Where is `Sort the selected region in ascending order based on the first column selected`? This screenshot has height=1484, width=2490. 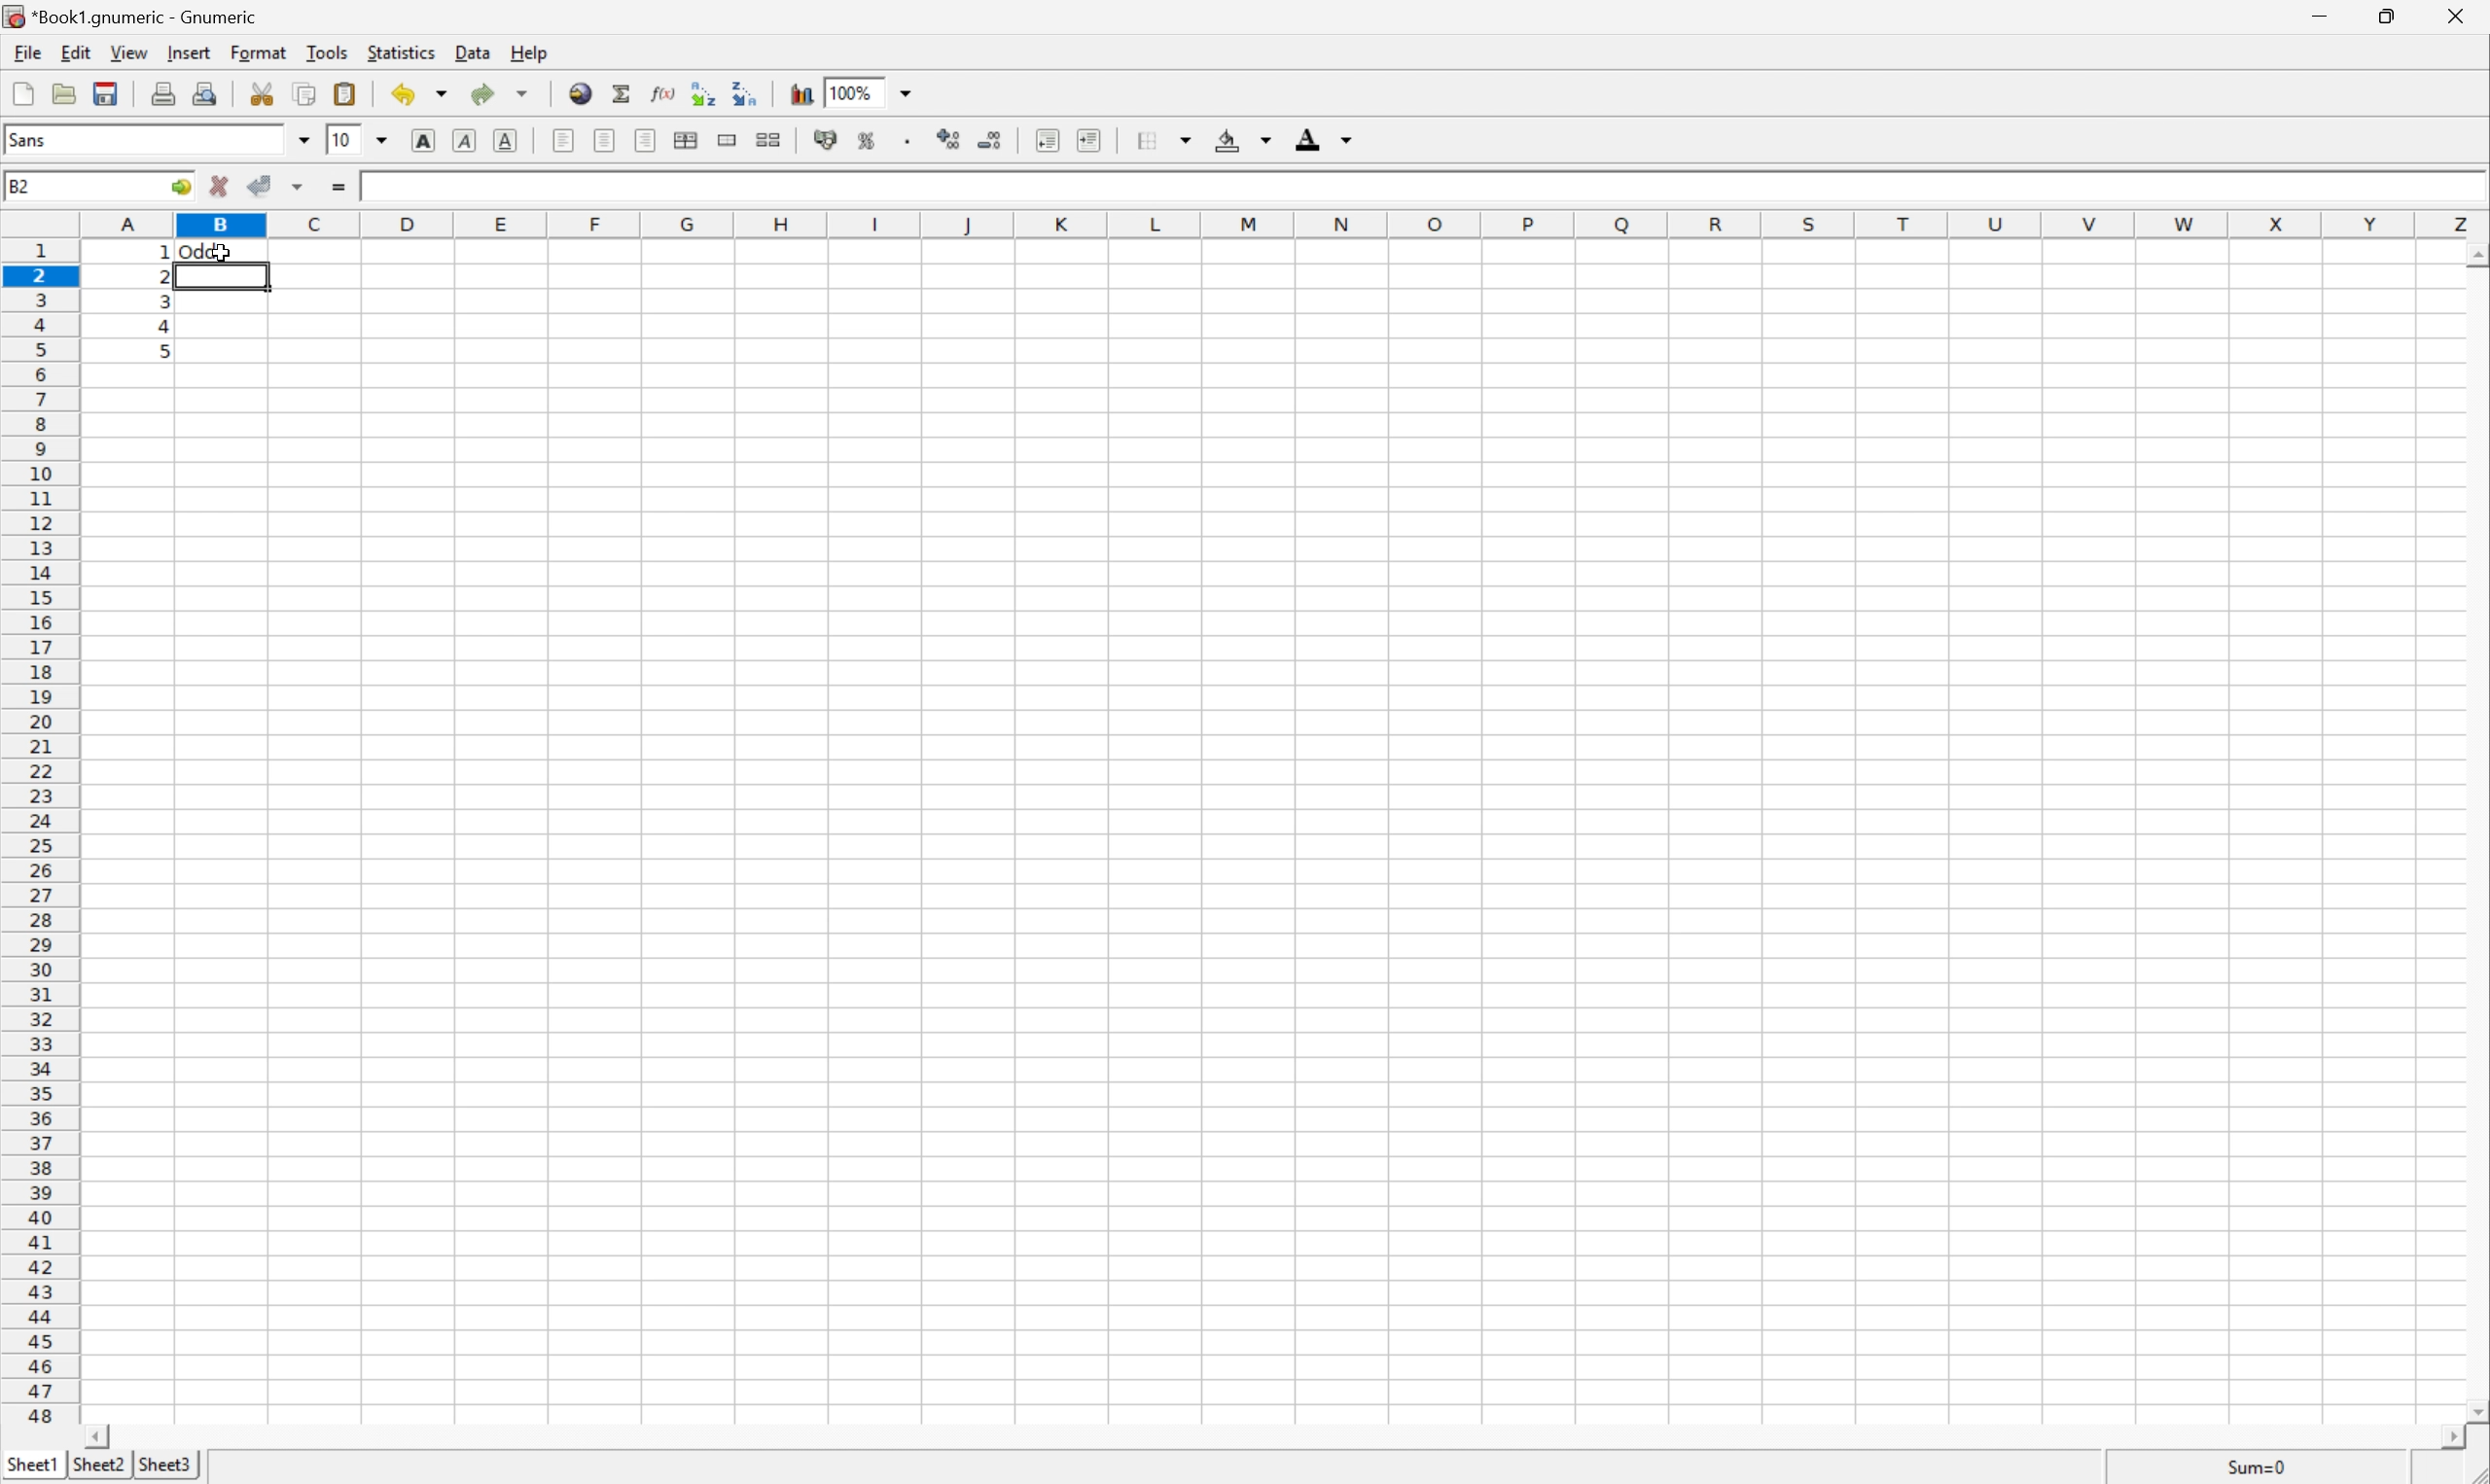 Sort the selected region in ascending order based on the first column selected is located at coordinates (702, 93).